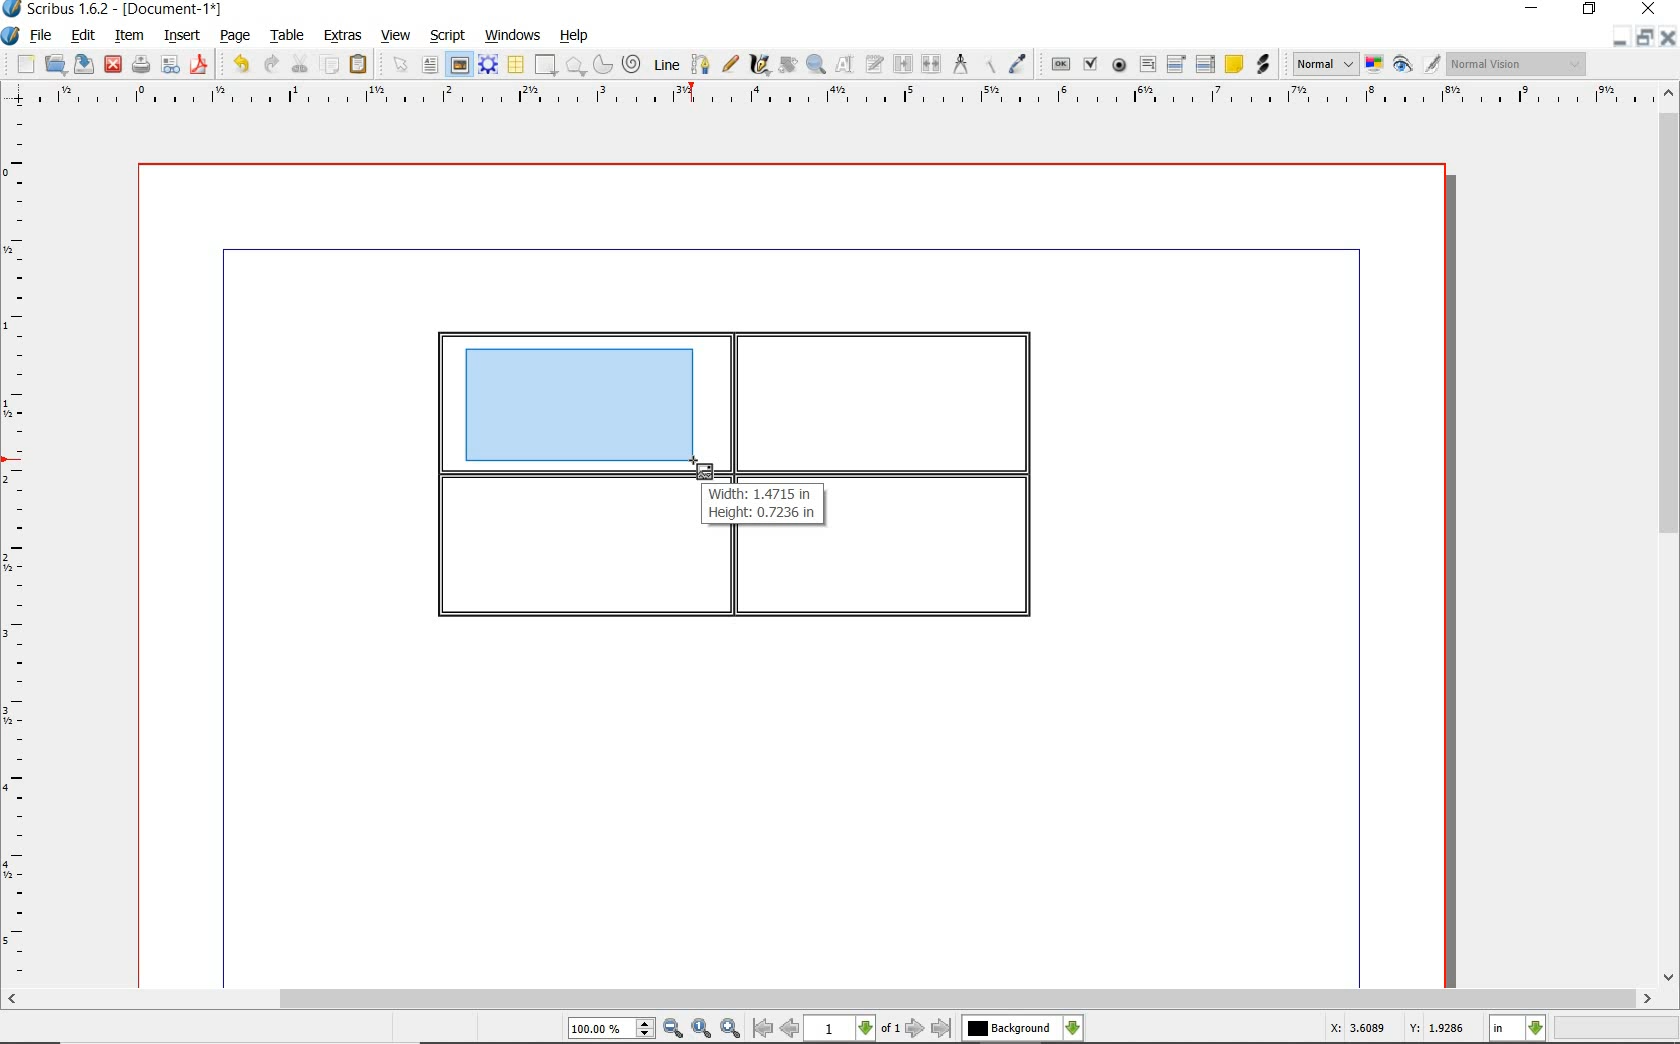 This screenshot has width=1680, height=1044. I want to click on unlink text frames, so click(933, 64).